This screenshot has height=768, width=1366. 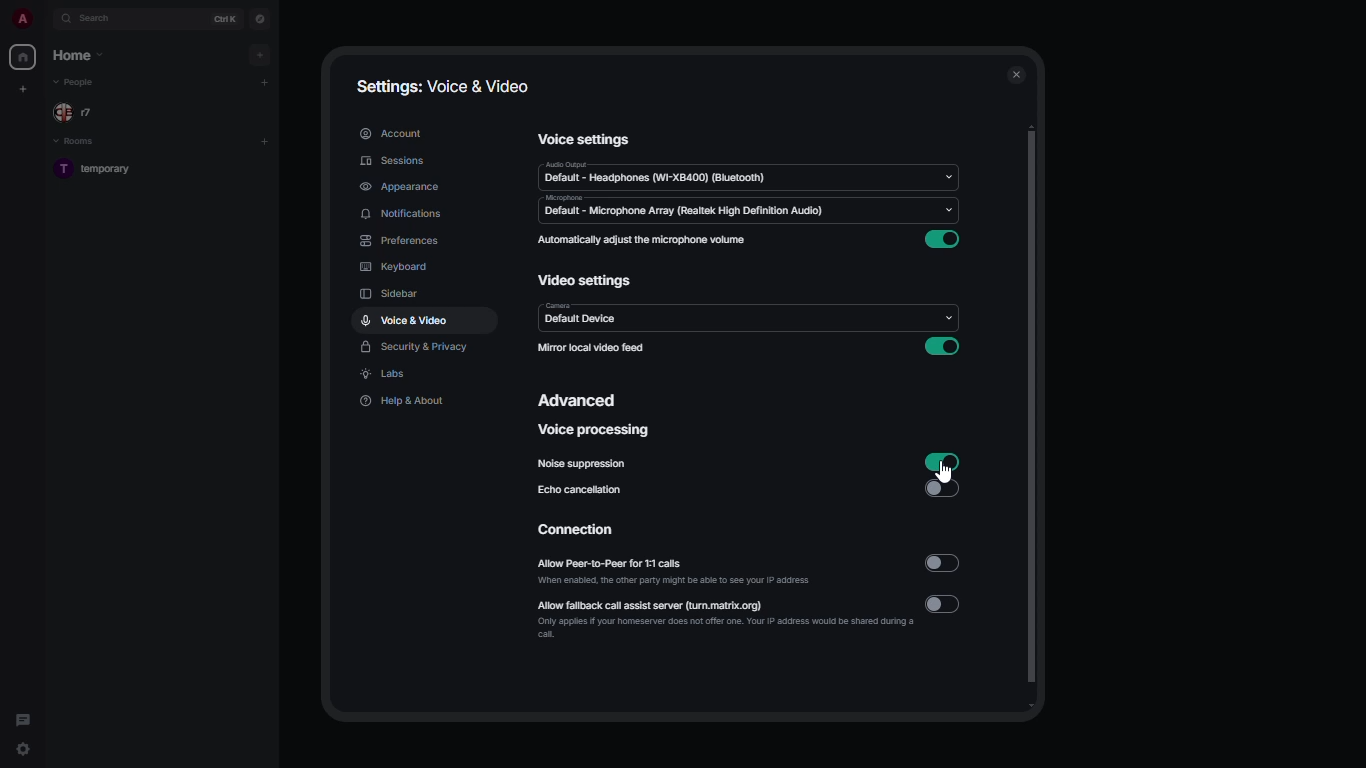 What do you see at coordinates (442, 87) in the screenshot?
I see `settings: voice & video` at bounding box center [442, 87].